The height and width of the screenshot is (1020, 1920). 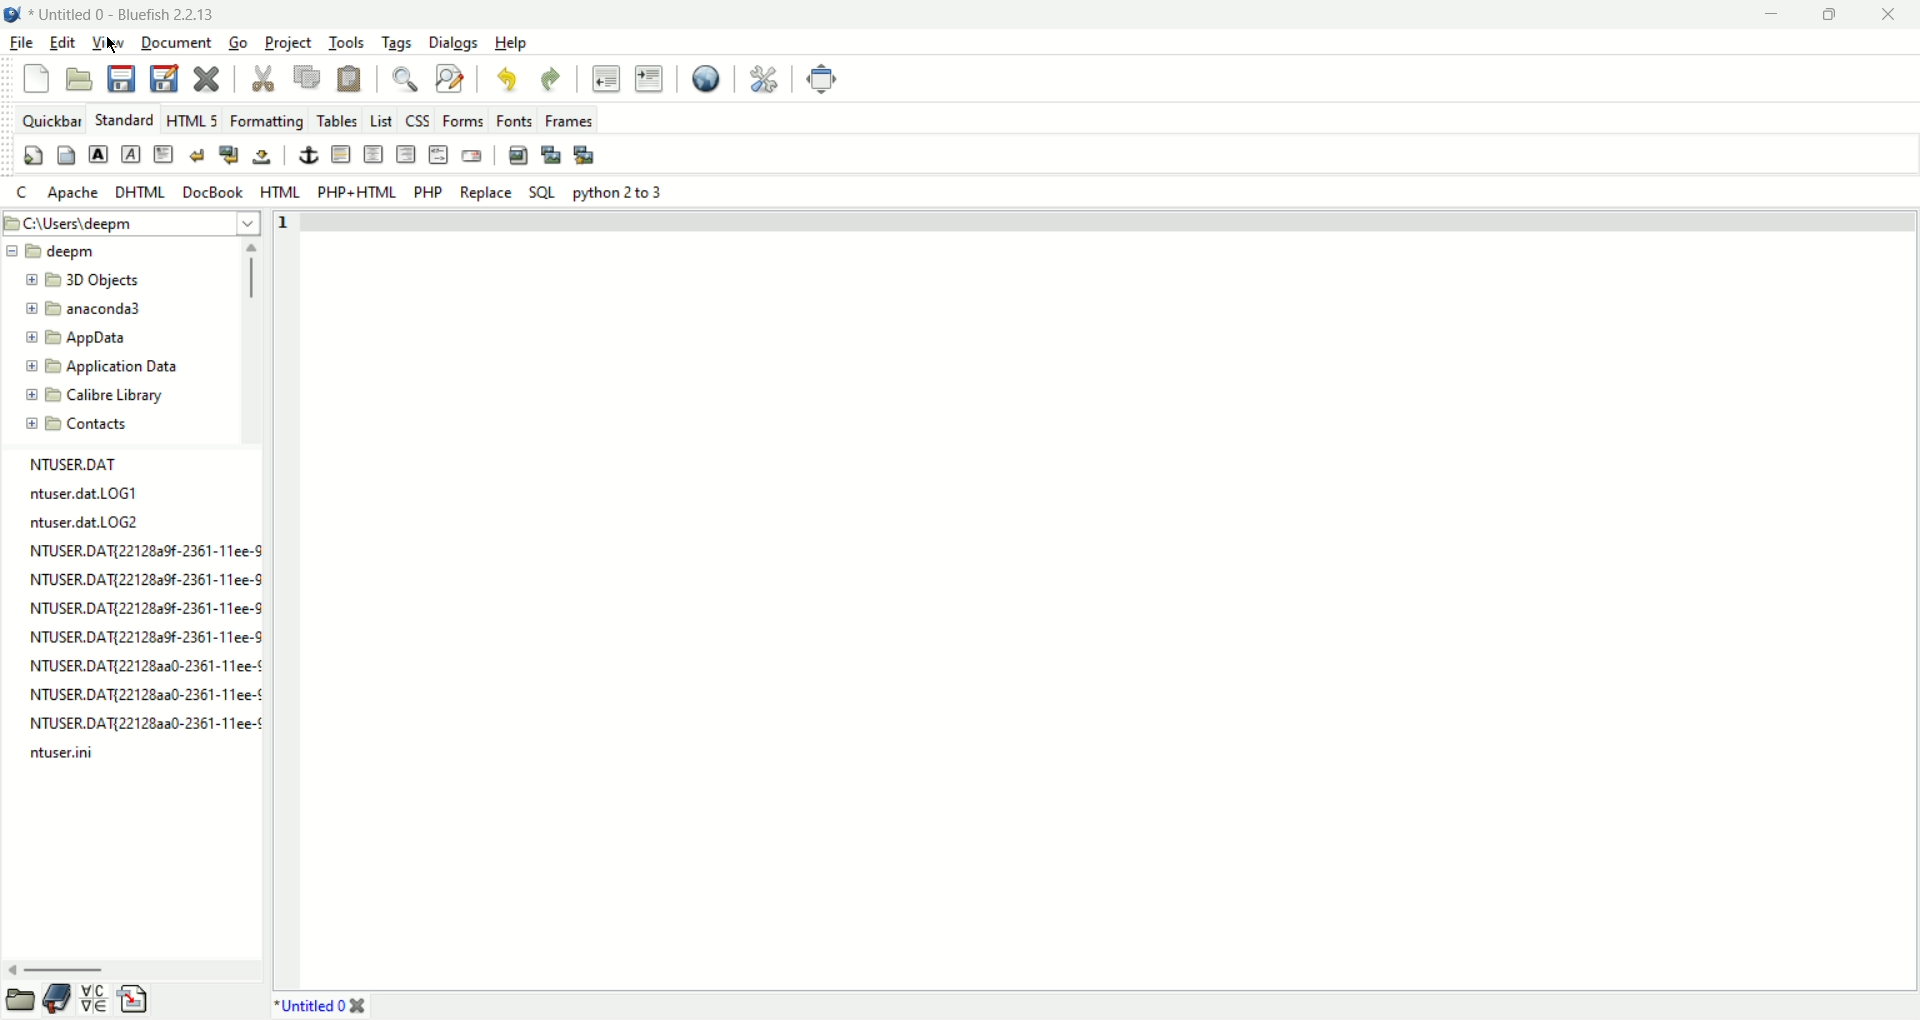 What do you see at coordinates (1777, 15) in the screenshot?
I see `minimize` at bounding box center [1777, 15].